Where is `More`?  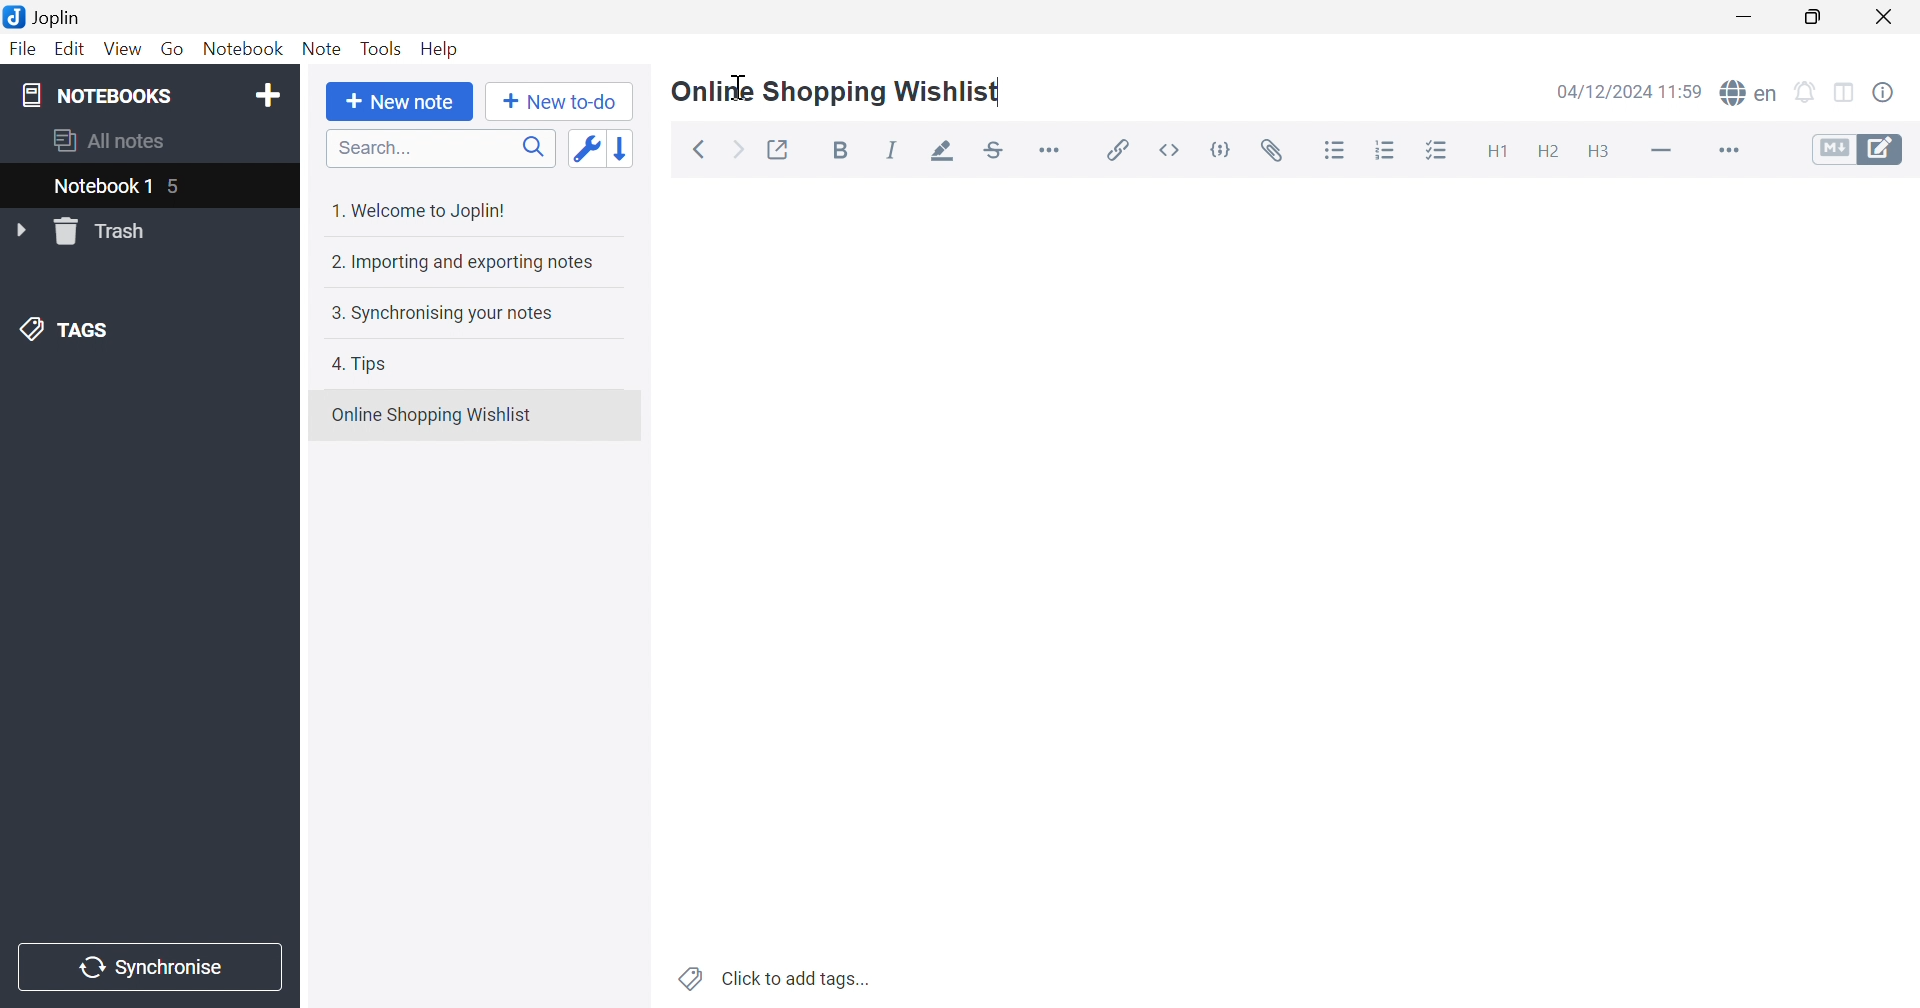 More is located at coordinates (1732, 150).